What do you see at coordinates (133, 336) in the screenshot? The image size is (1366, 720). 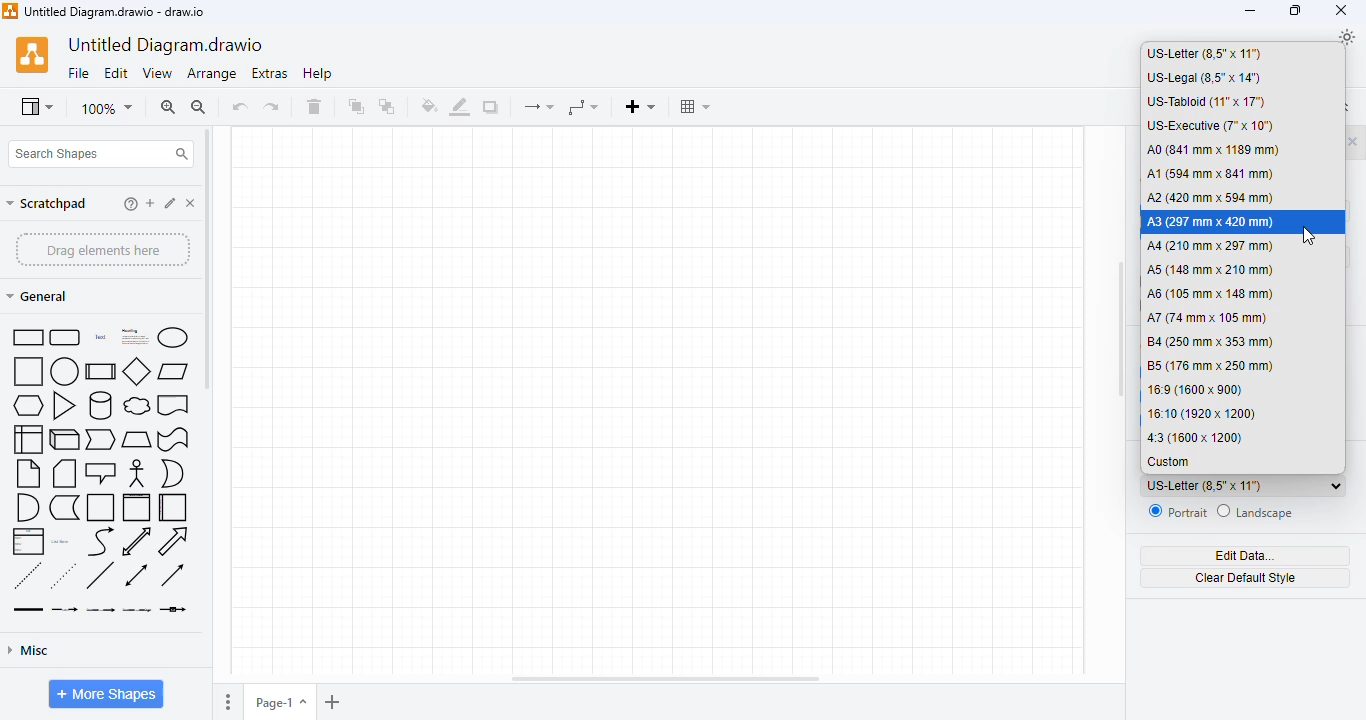 I see `heading` at bounding box center [133, 336].